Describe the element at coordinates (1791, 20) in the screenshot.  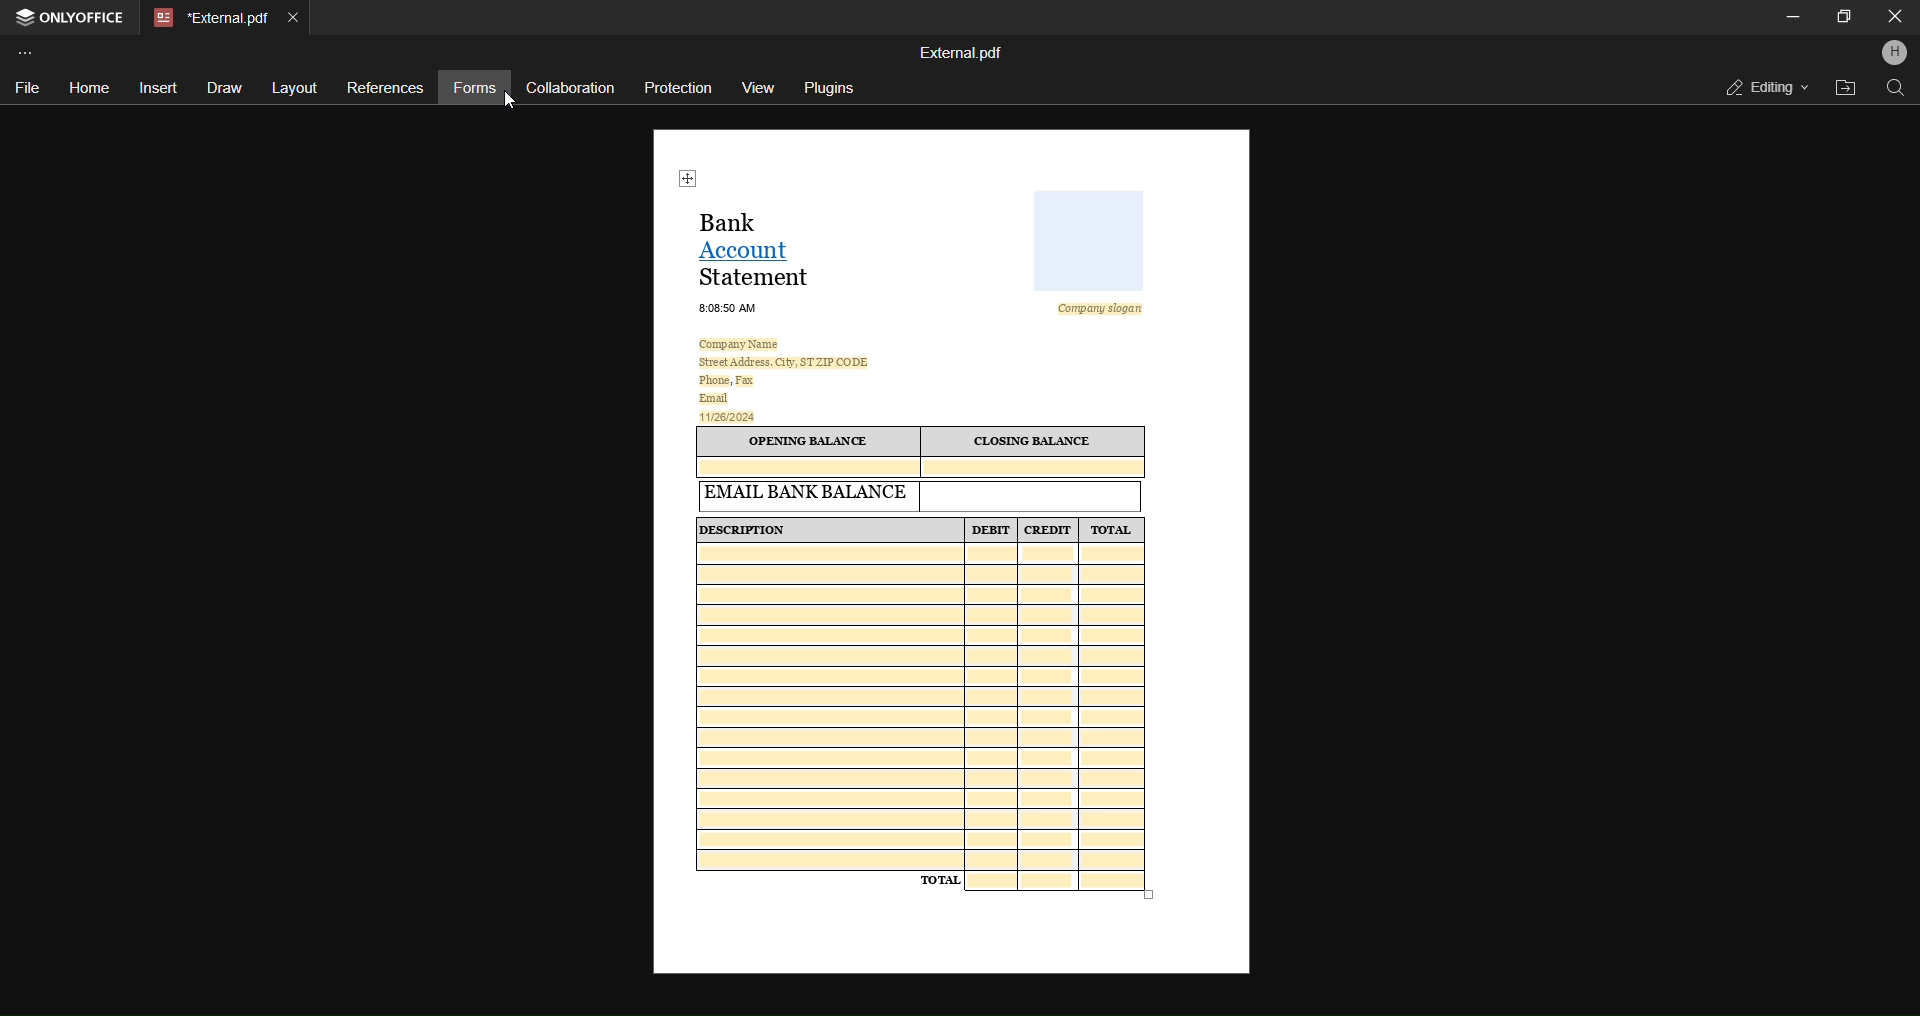
I see `minimize` at that location.